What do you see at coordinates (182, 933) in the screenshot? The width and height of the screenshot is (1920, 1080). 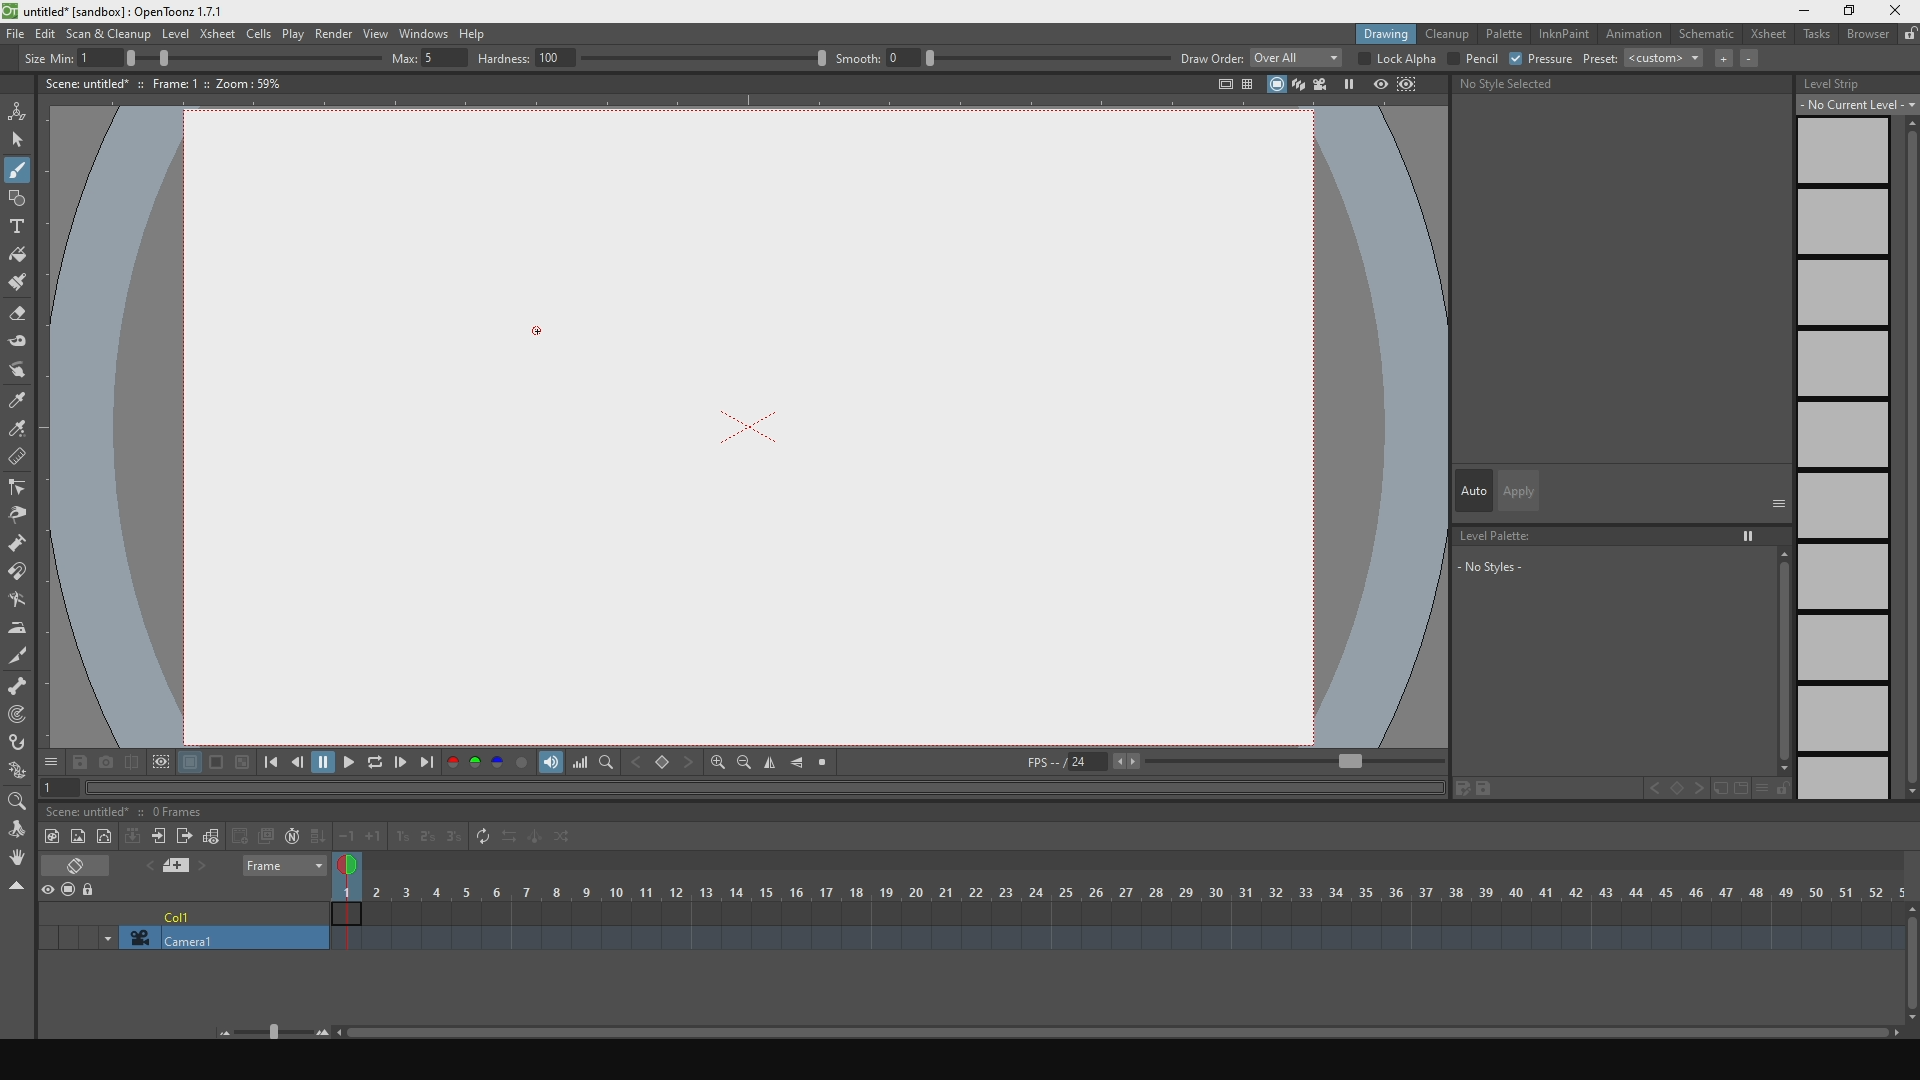 I see `camera` at bounding box center [182, 933].